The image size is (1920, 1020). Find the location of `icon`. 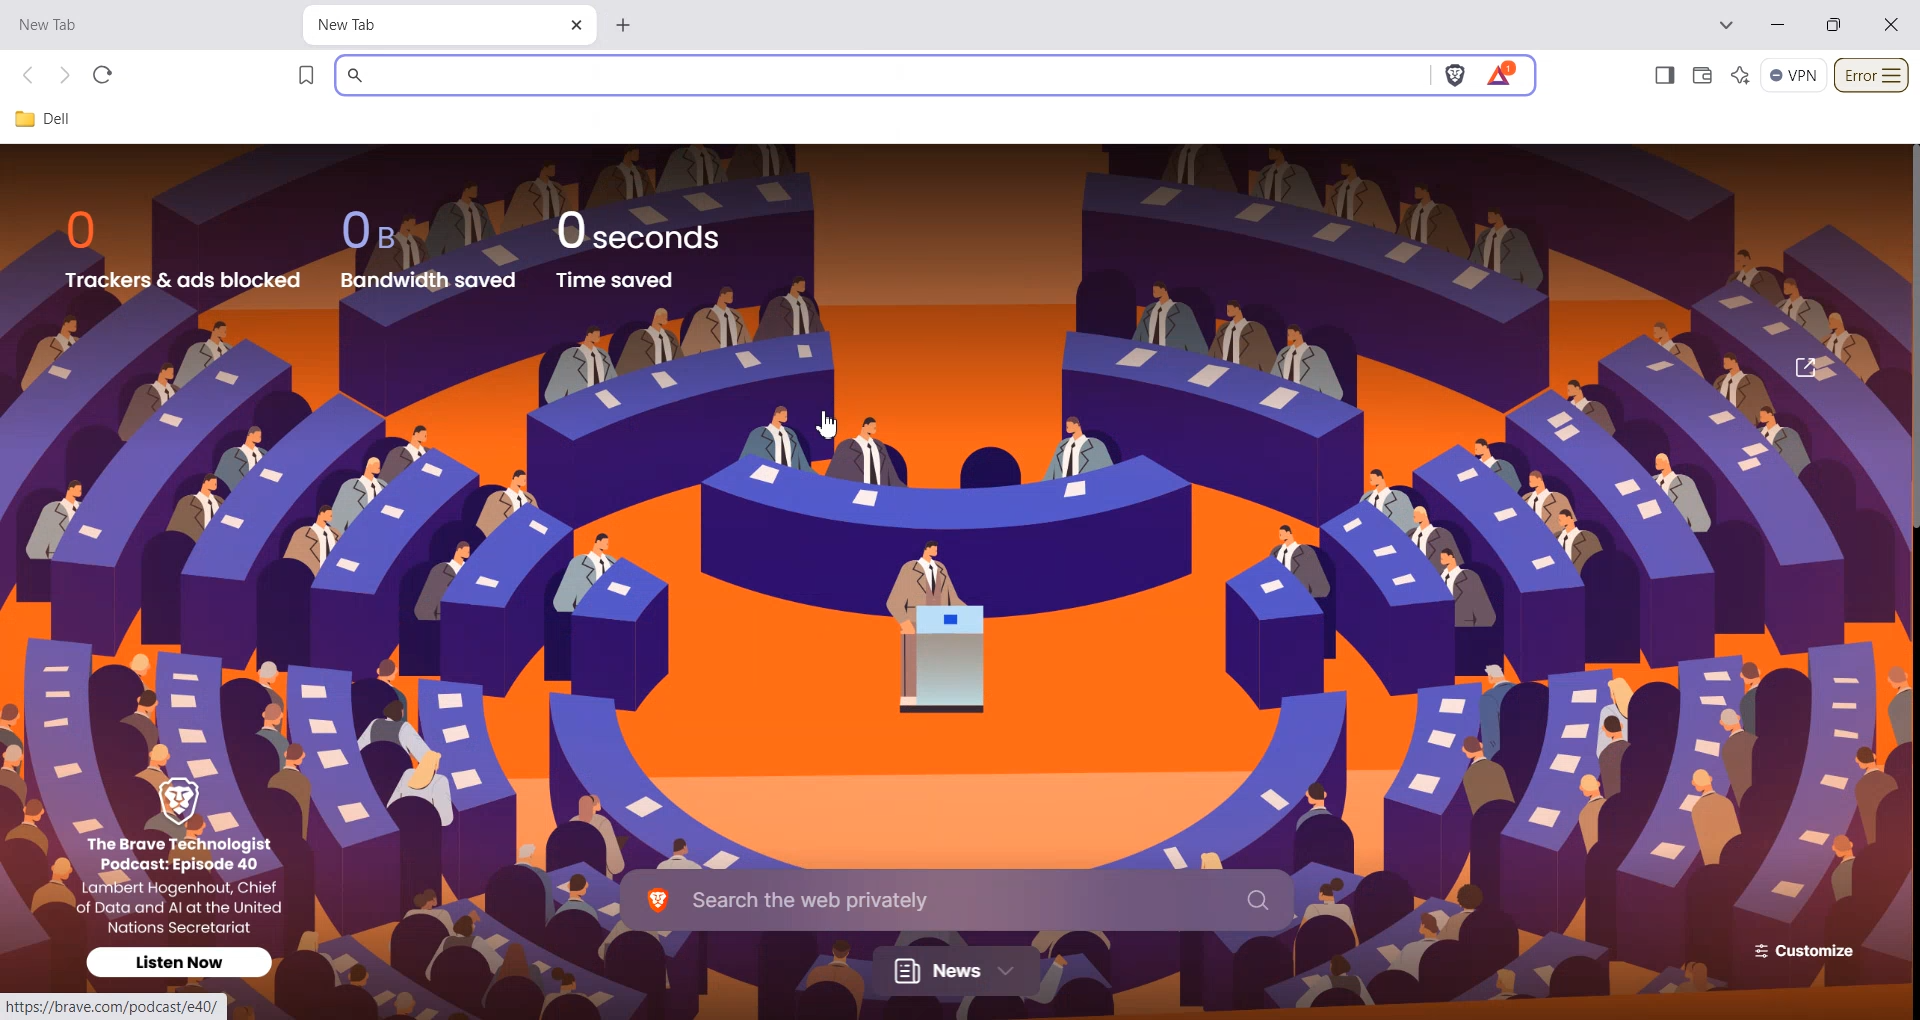

icon is located at coordinates (189, 800).